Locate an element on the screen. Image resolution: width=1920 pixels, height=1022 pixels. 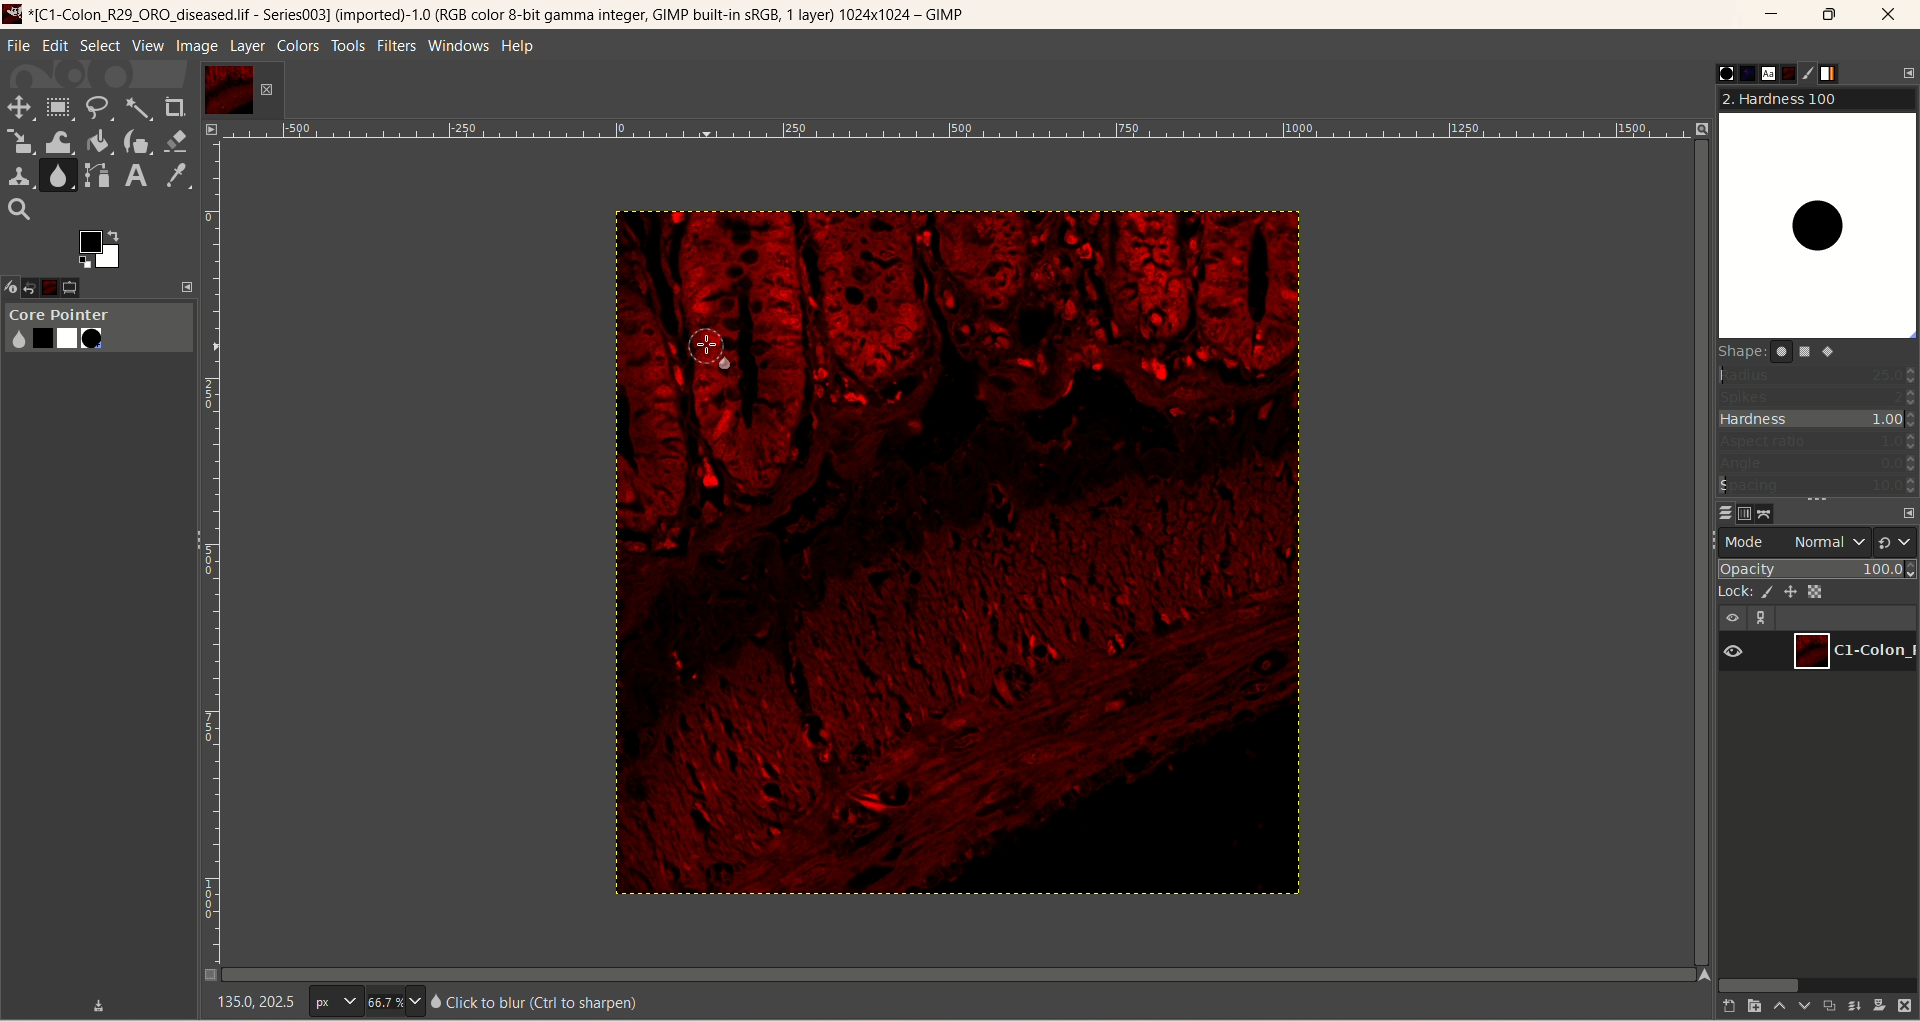
raise this layer one step is located at coordinates (1776, 1007).